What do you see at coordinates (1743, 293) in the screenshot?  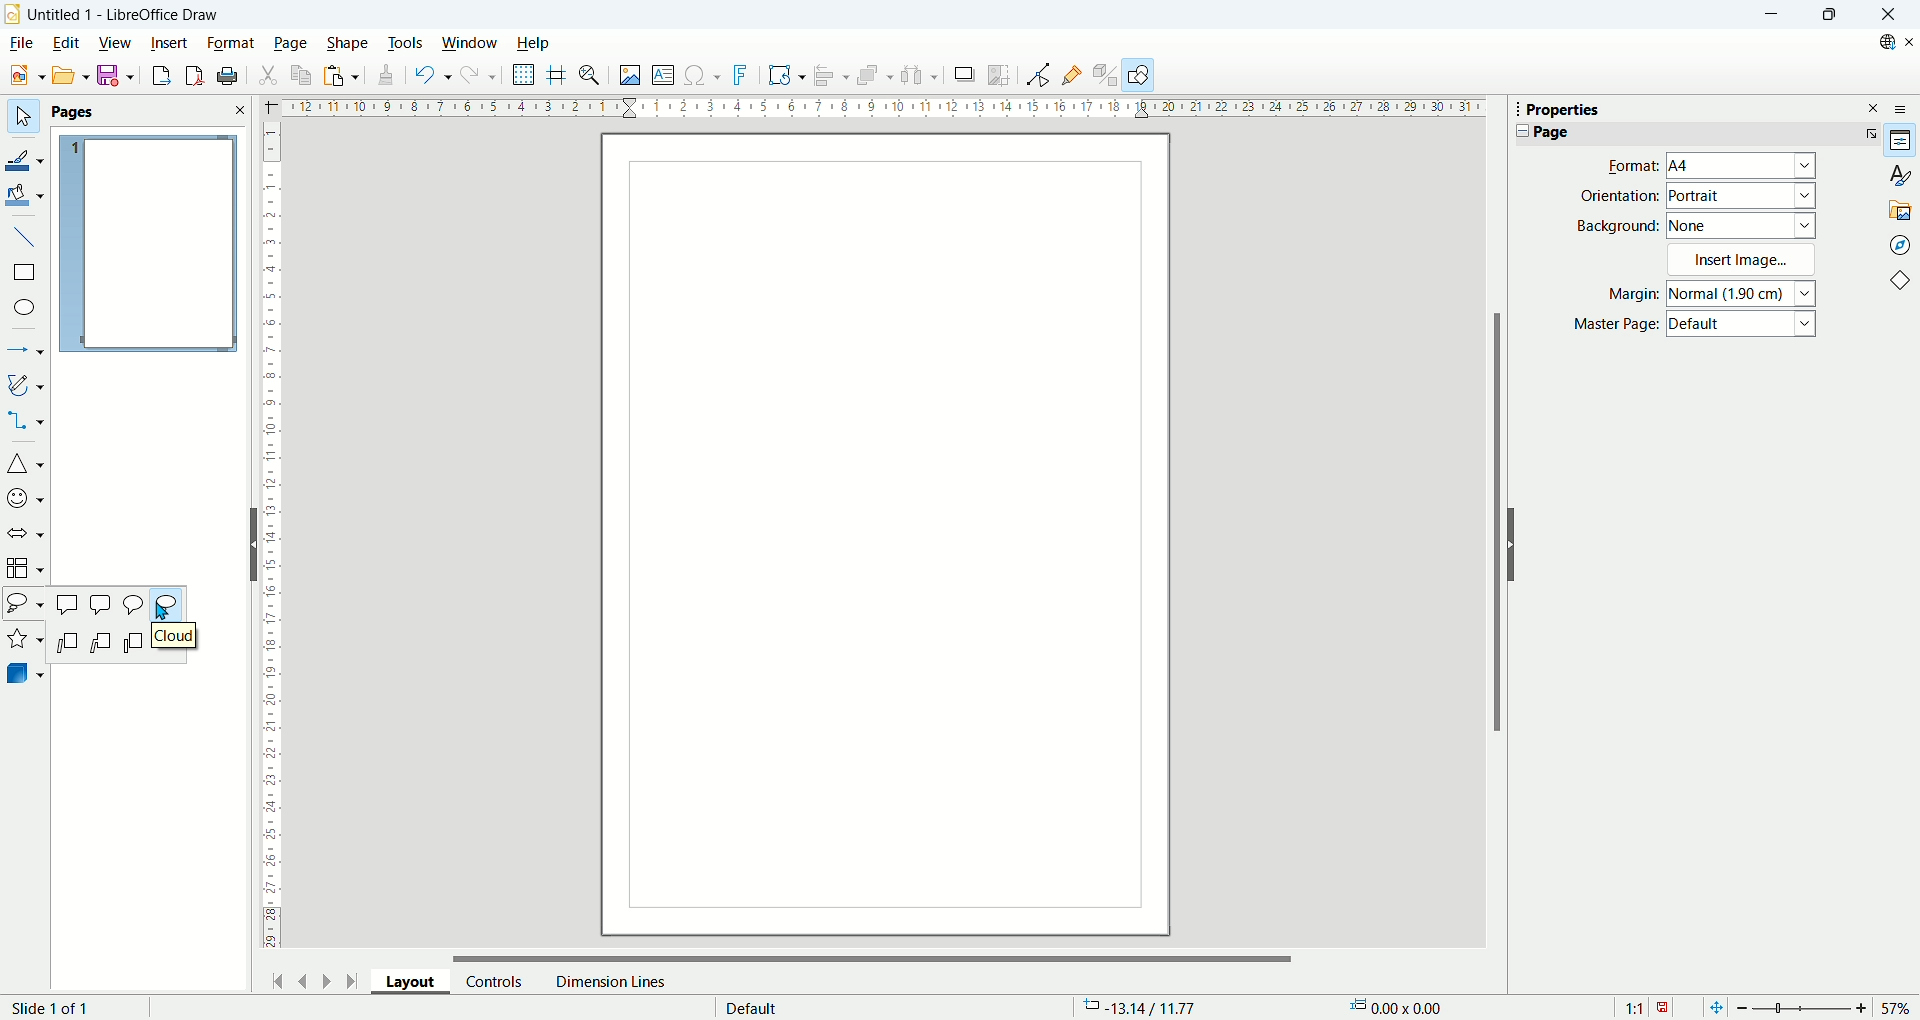 I see `Normal` at bounding box center [1743, 293].